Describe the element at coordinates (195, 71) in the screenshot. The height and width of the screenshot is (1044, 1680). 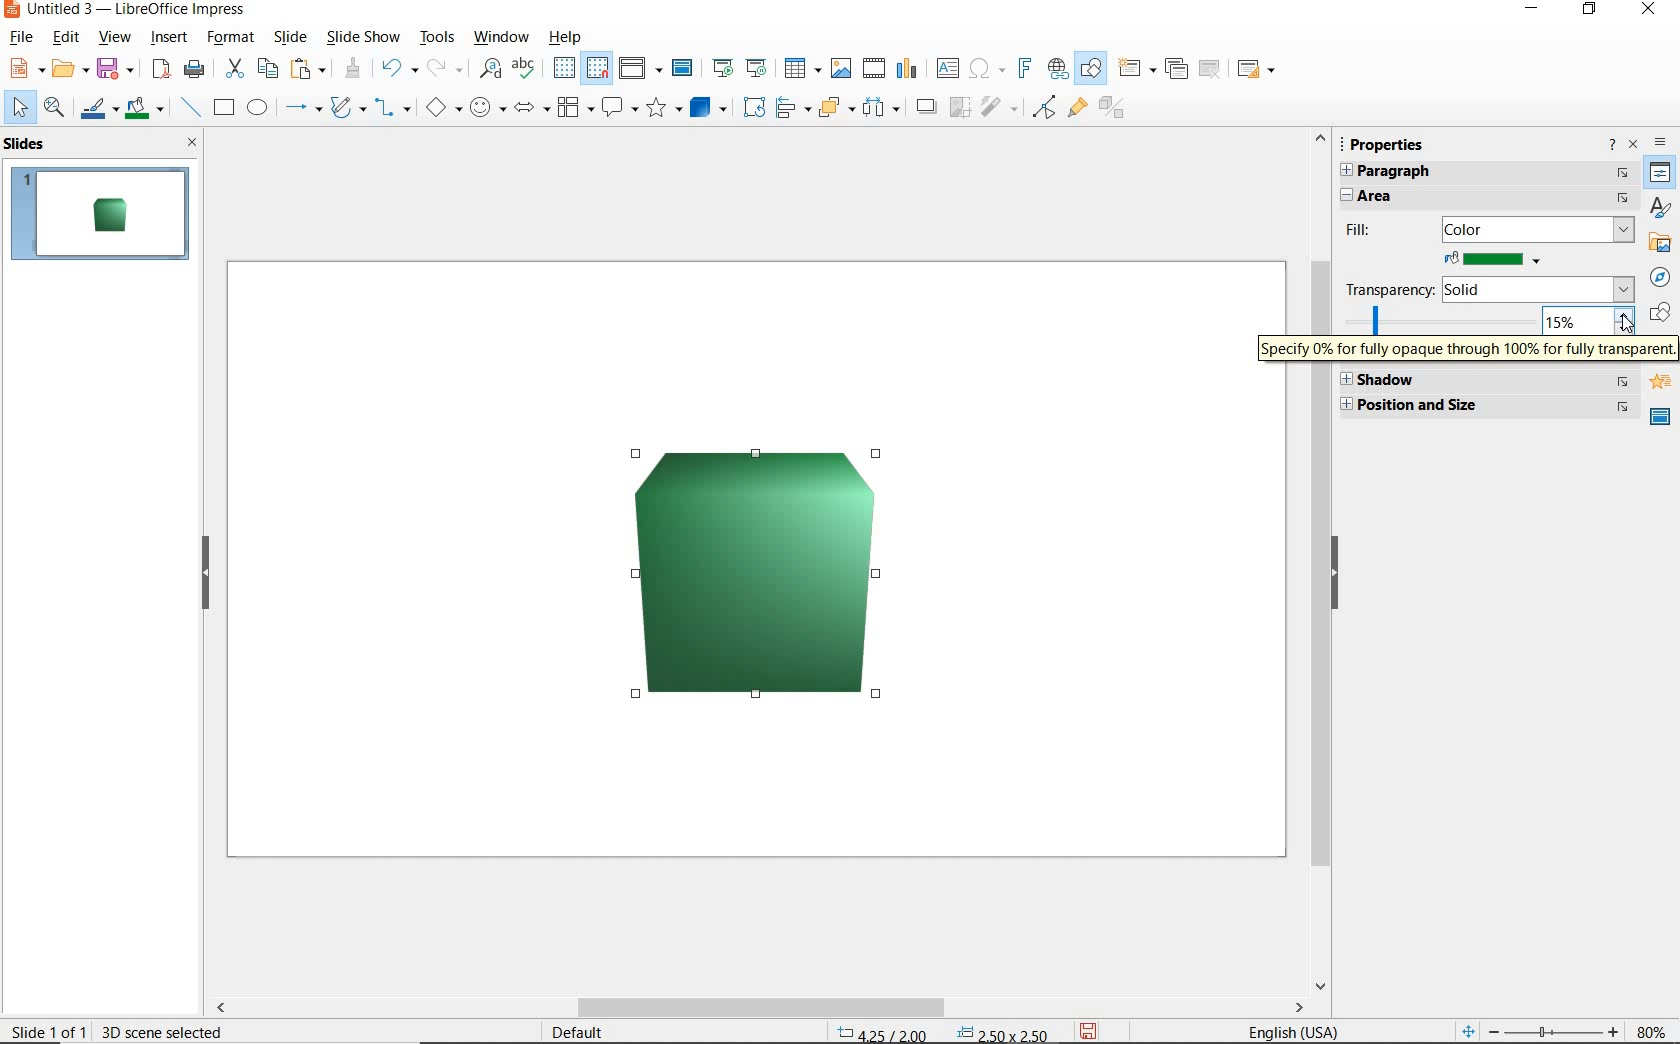
I see `print` at that location.